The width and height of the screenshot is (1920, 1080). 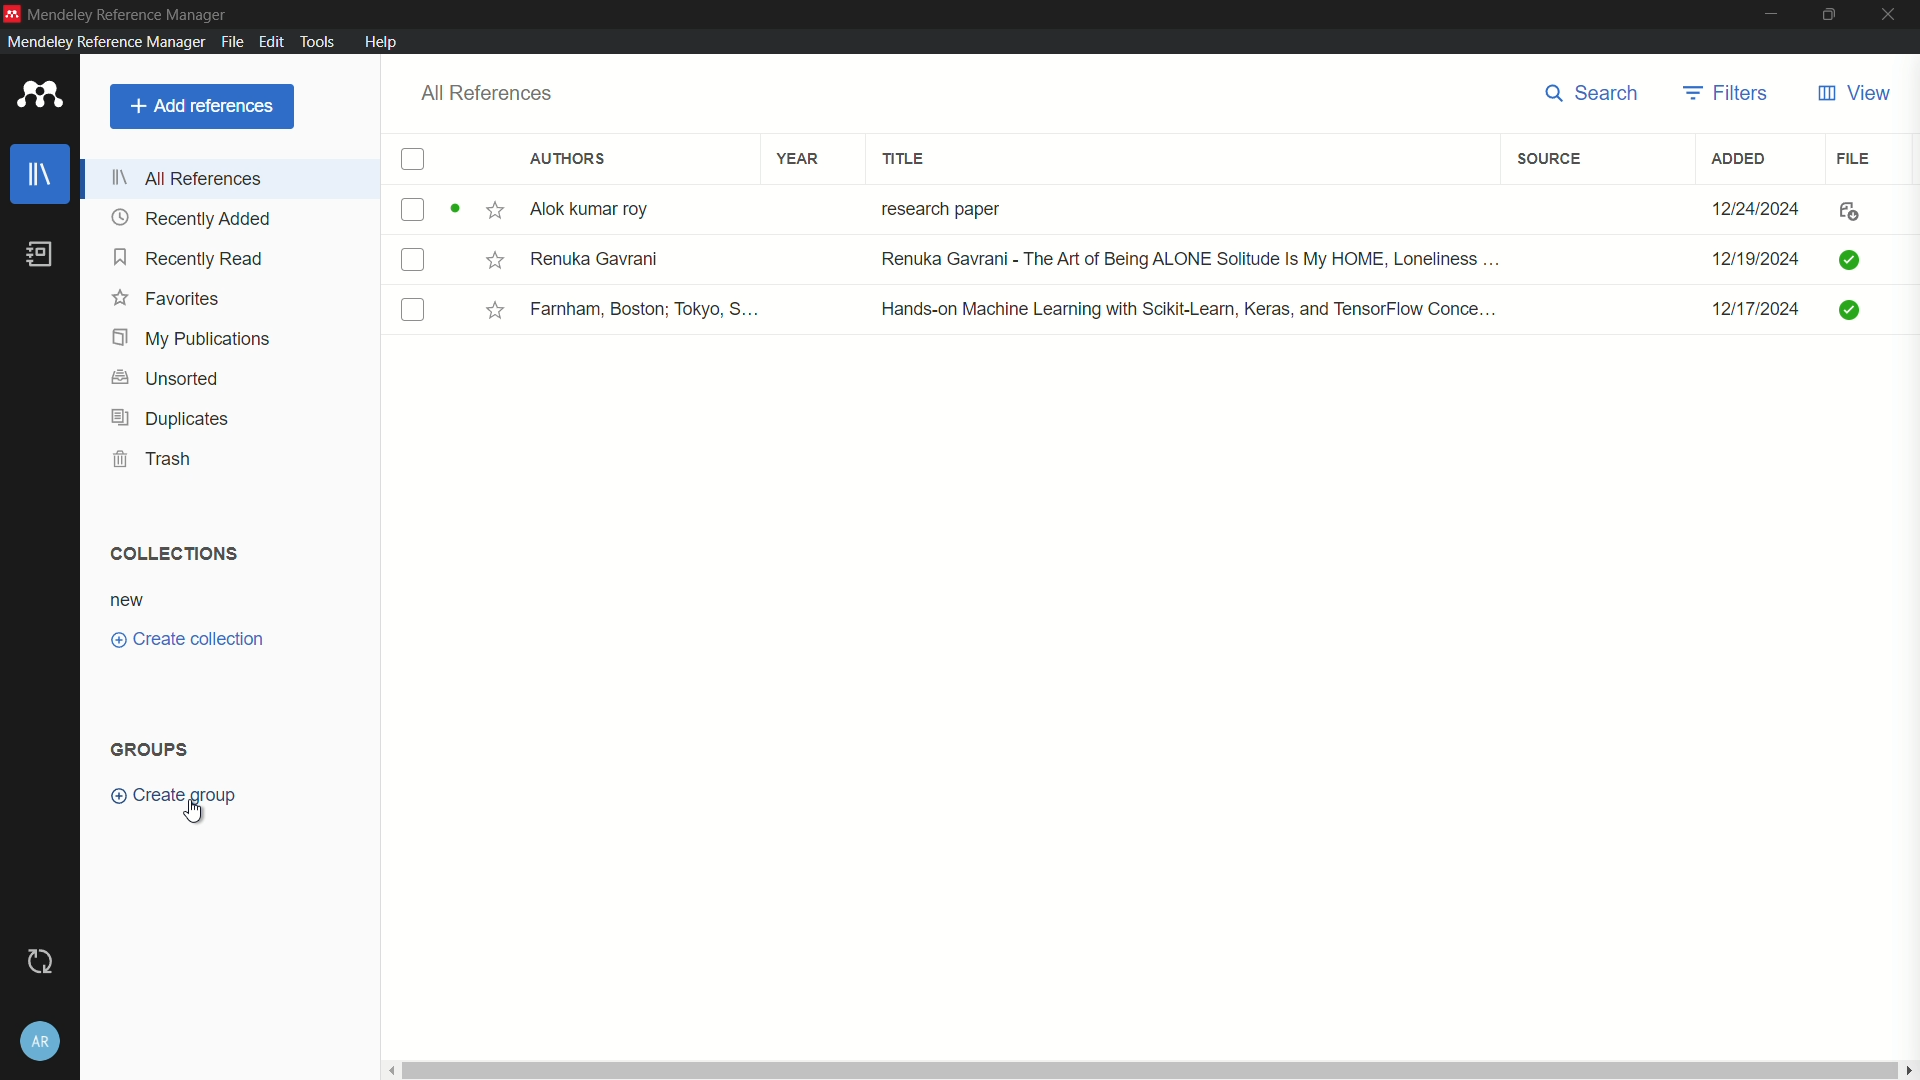 I want to click on collections, so click(x=169, y=552).